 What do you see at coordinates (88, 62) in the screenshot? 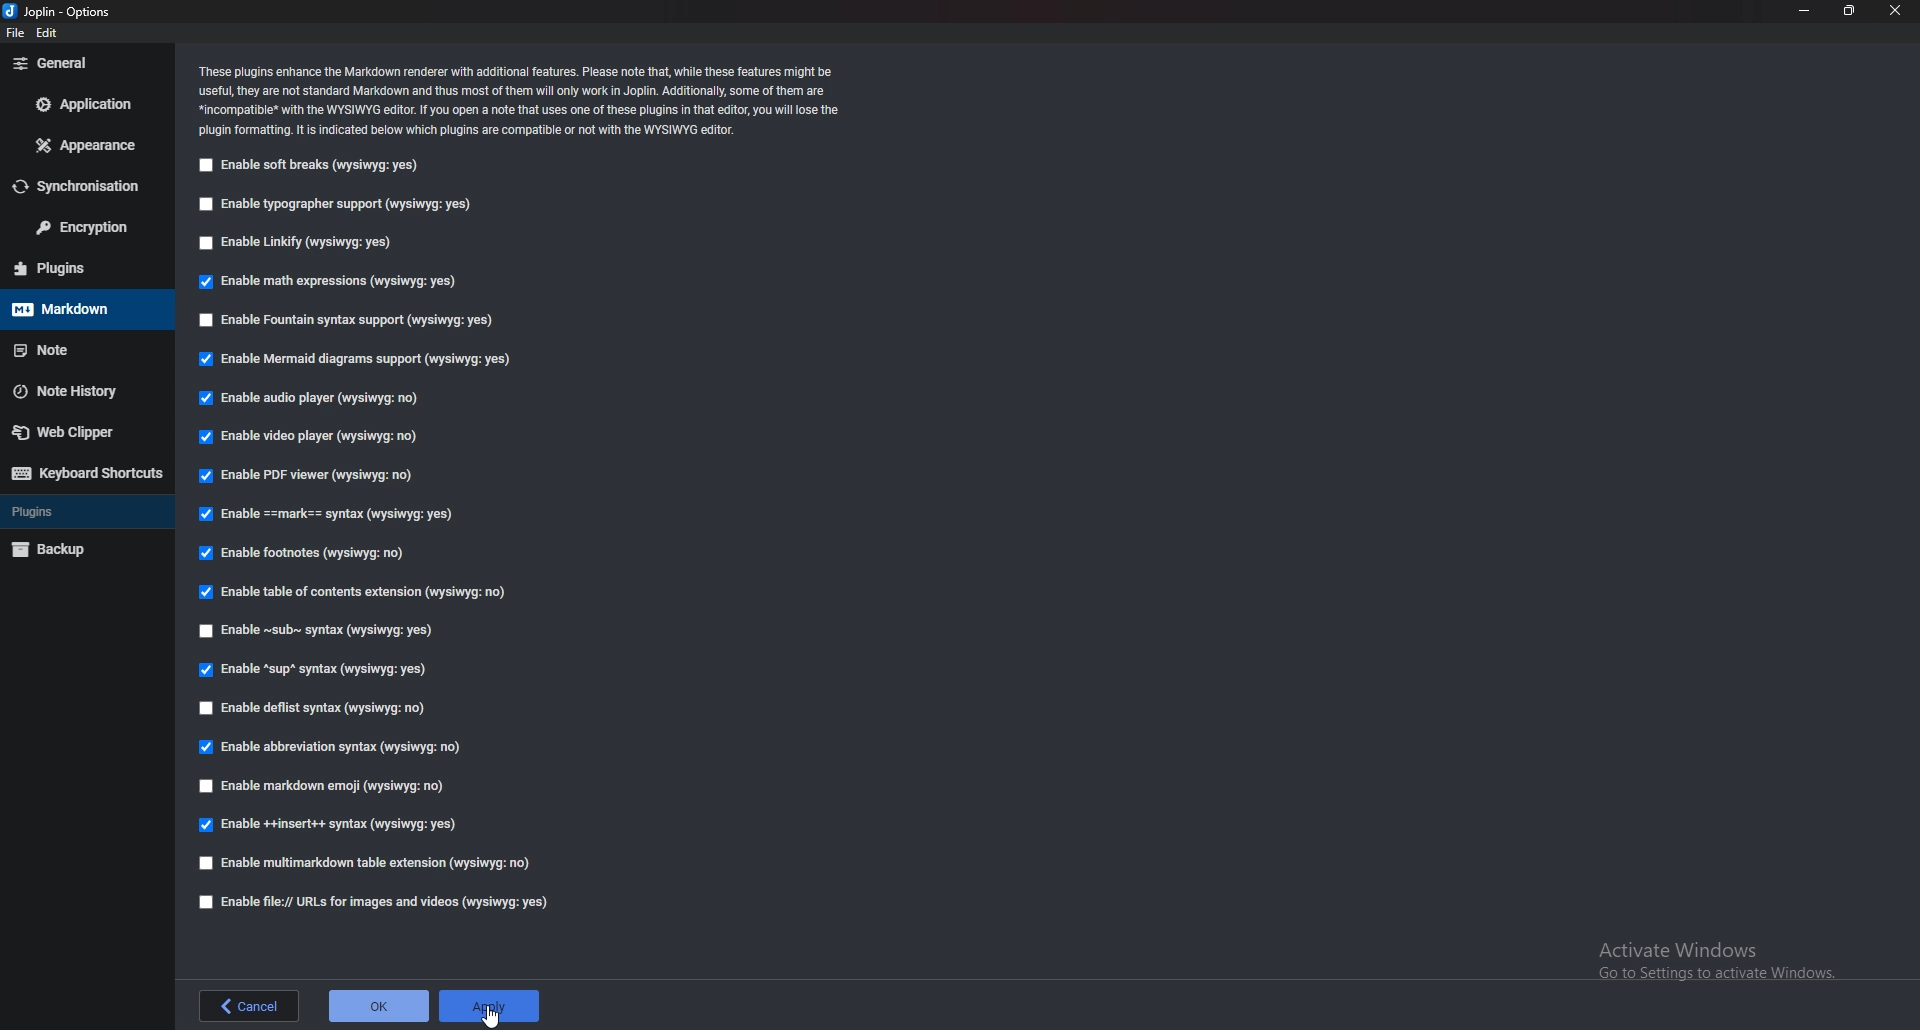
I see `general` at bounding box center [88, 62].